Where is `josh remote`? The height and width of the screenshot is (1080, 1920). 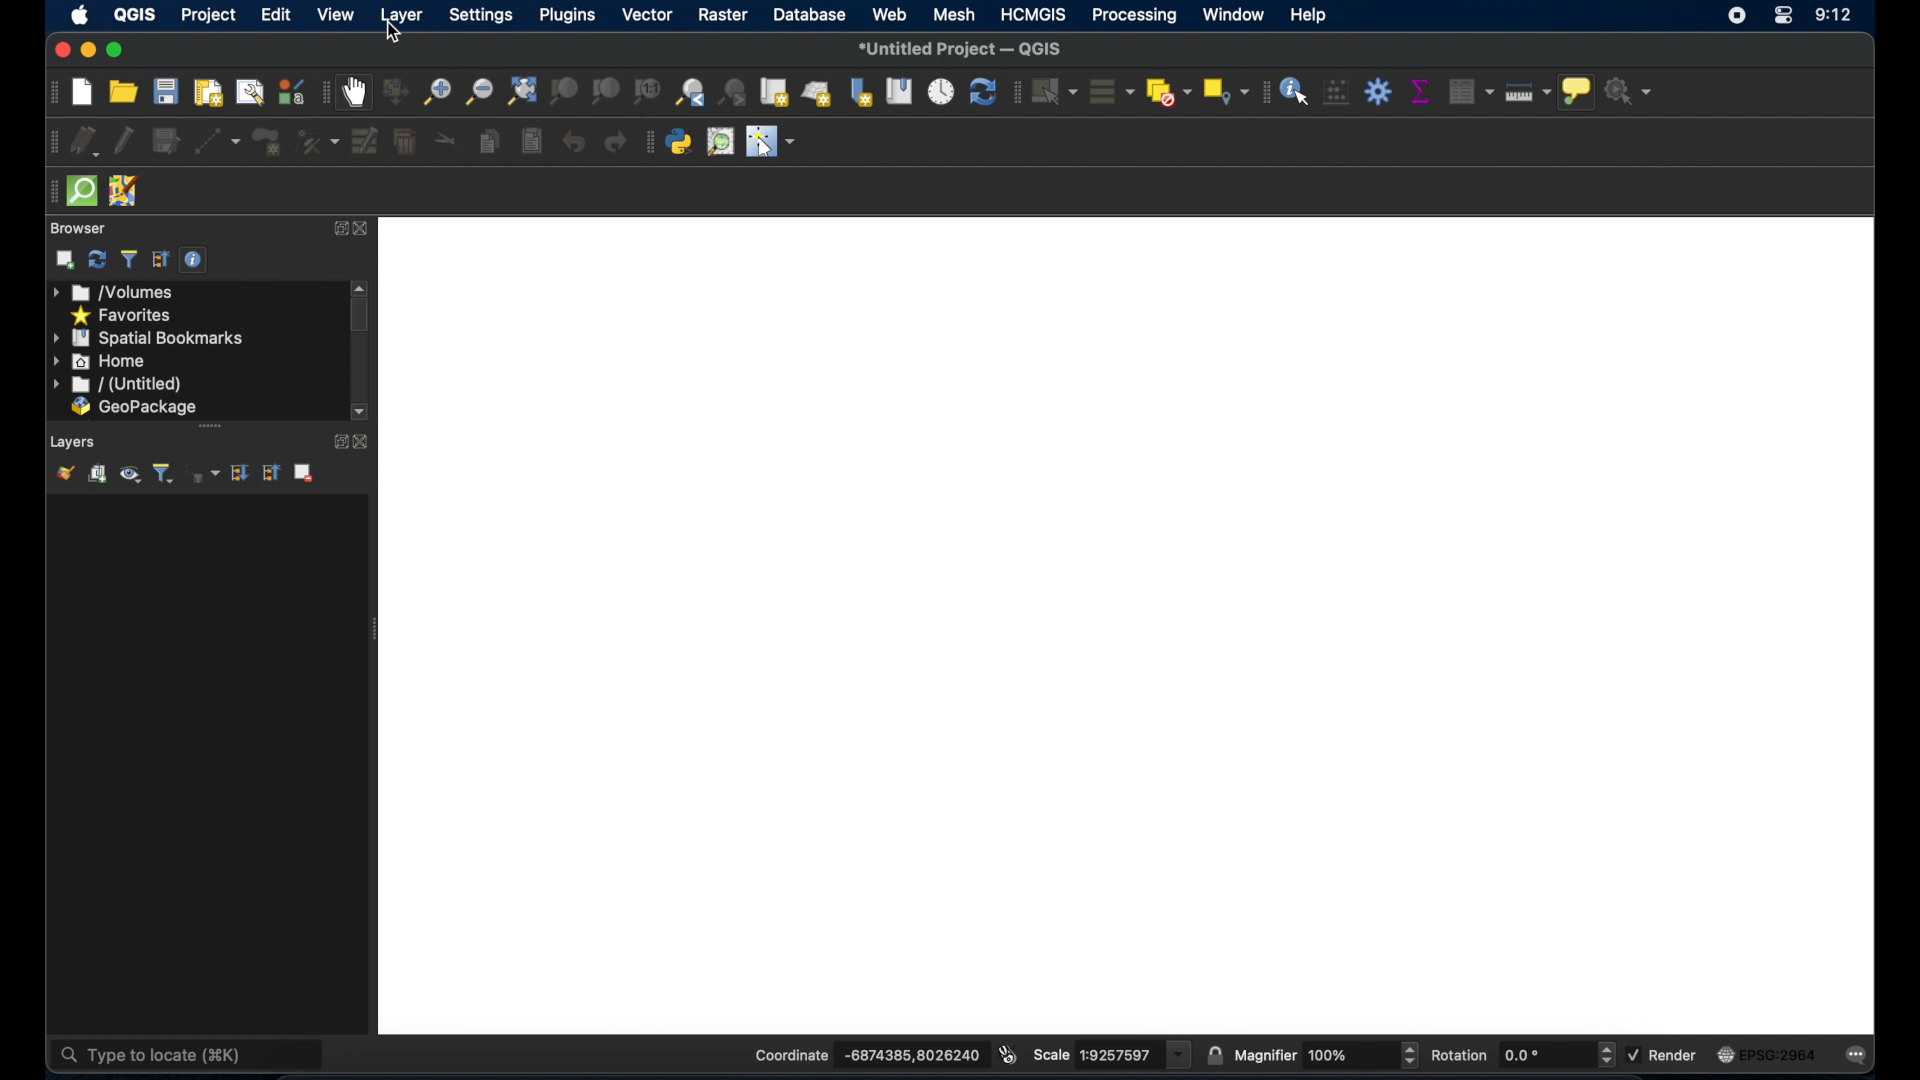 josh remote is located at coordinates (124, 189).